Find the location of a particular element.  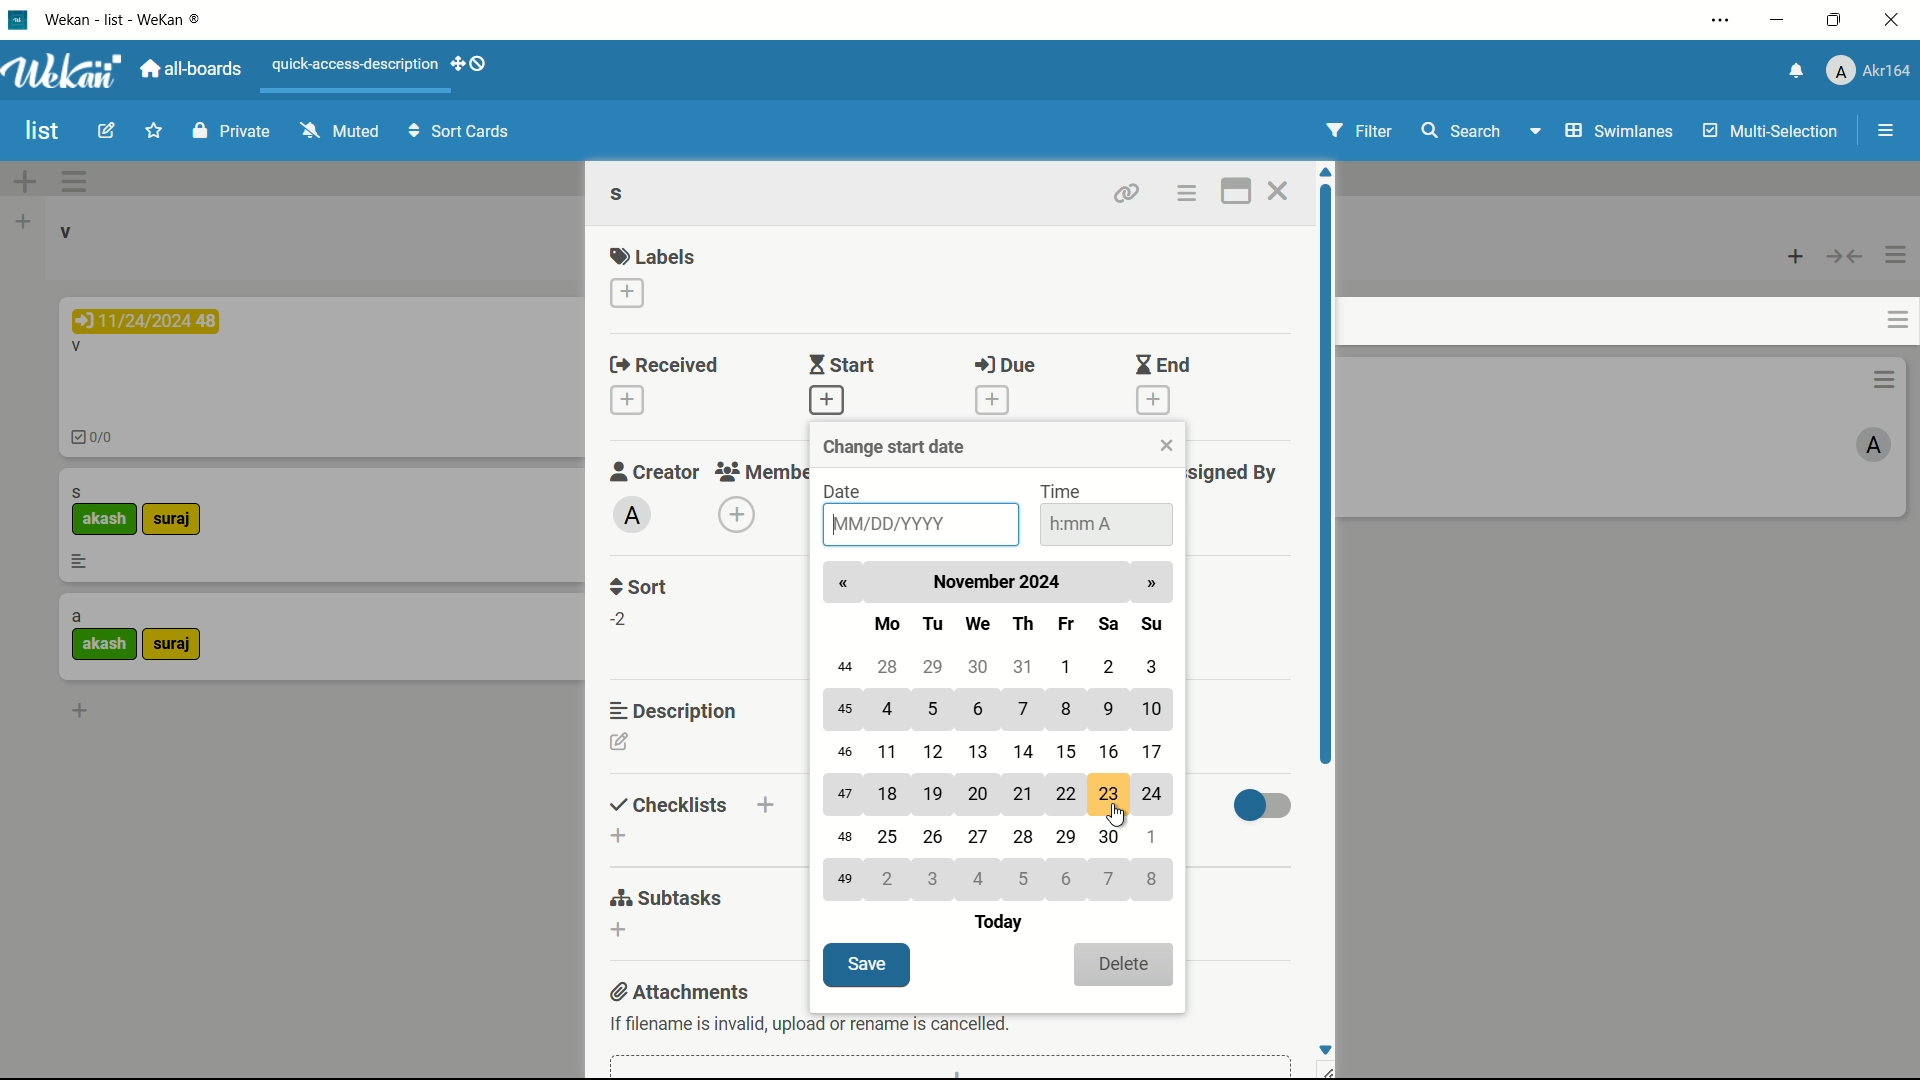

add start date is located at coordinates (826, 401).